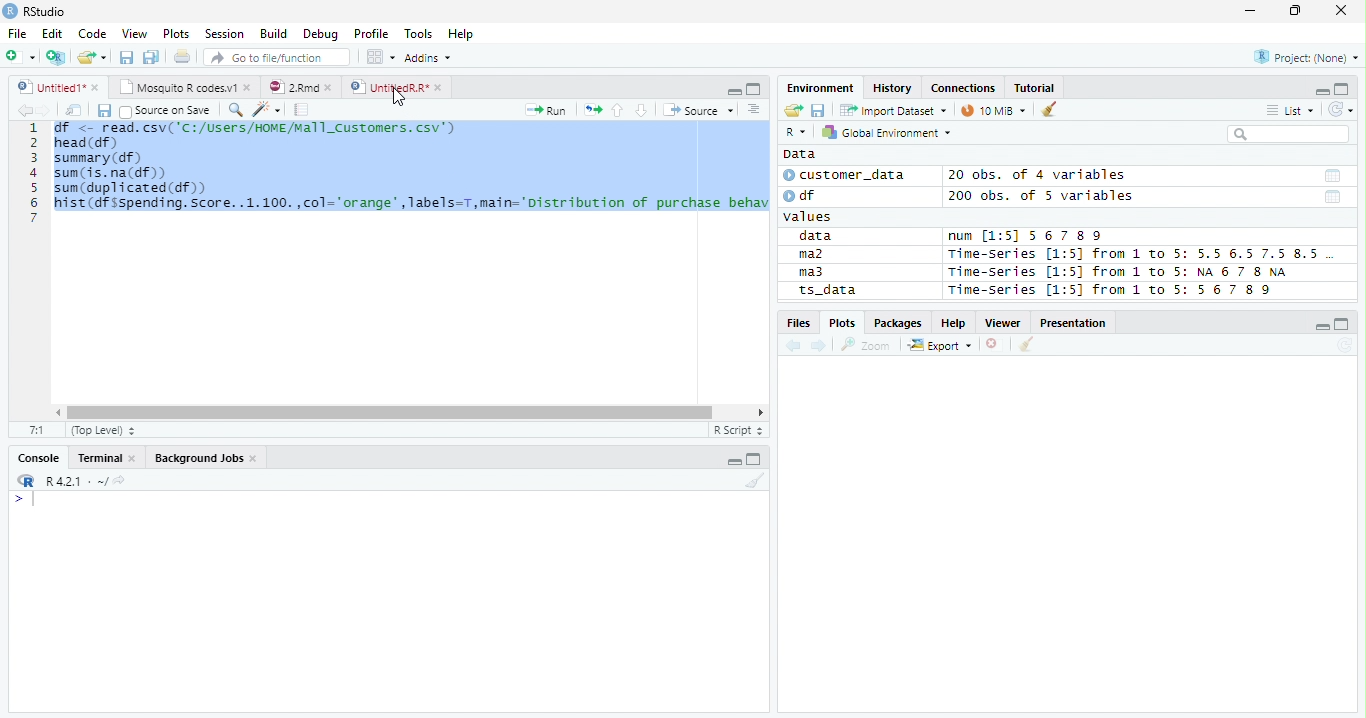 Image resolution: width=1366 pixels, height=718 pixels. What do you see at coordinates (276, 35) in the screenshot?
I see `Build` at bounding box center [276, 35].